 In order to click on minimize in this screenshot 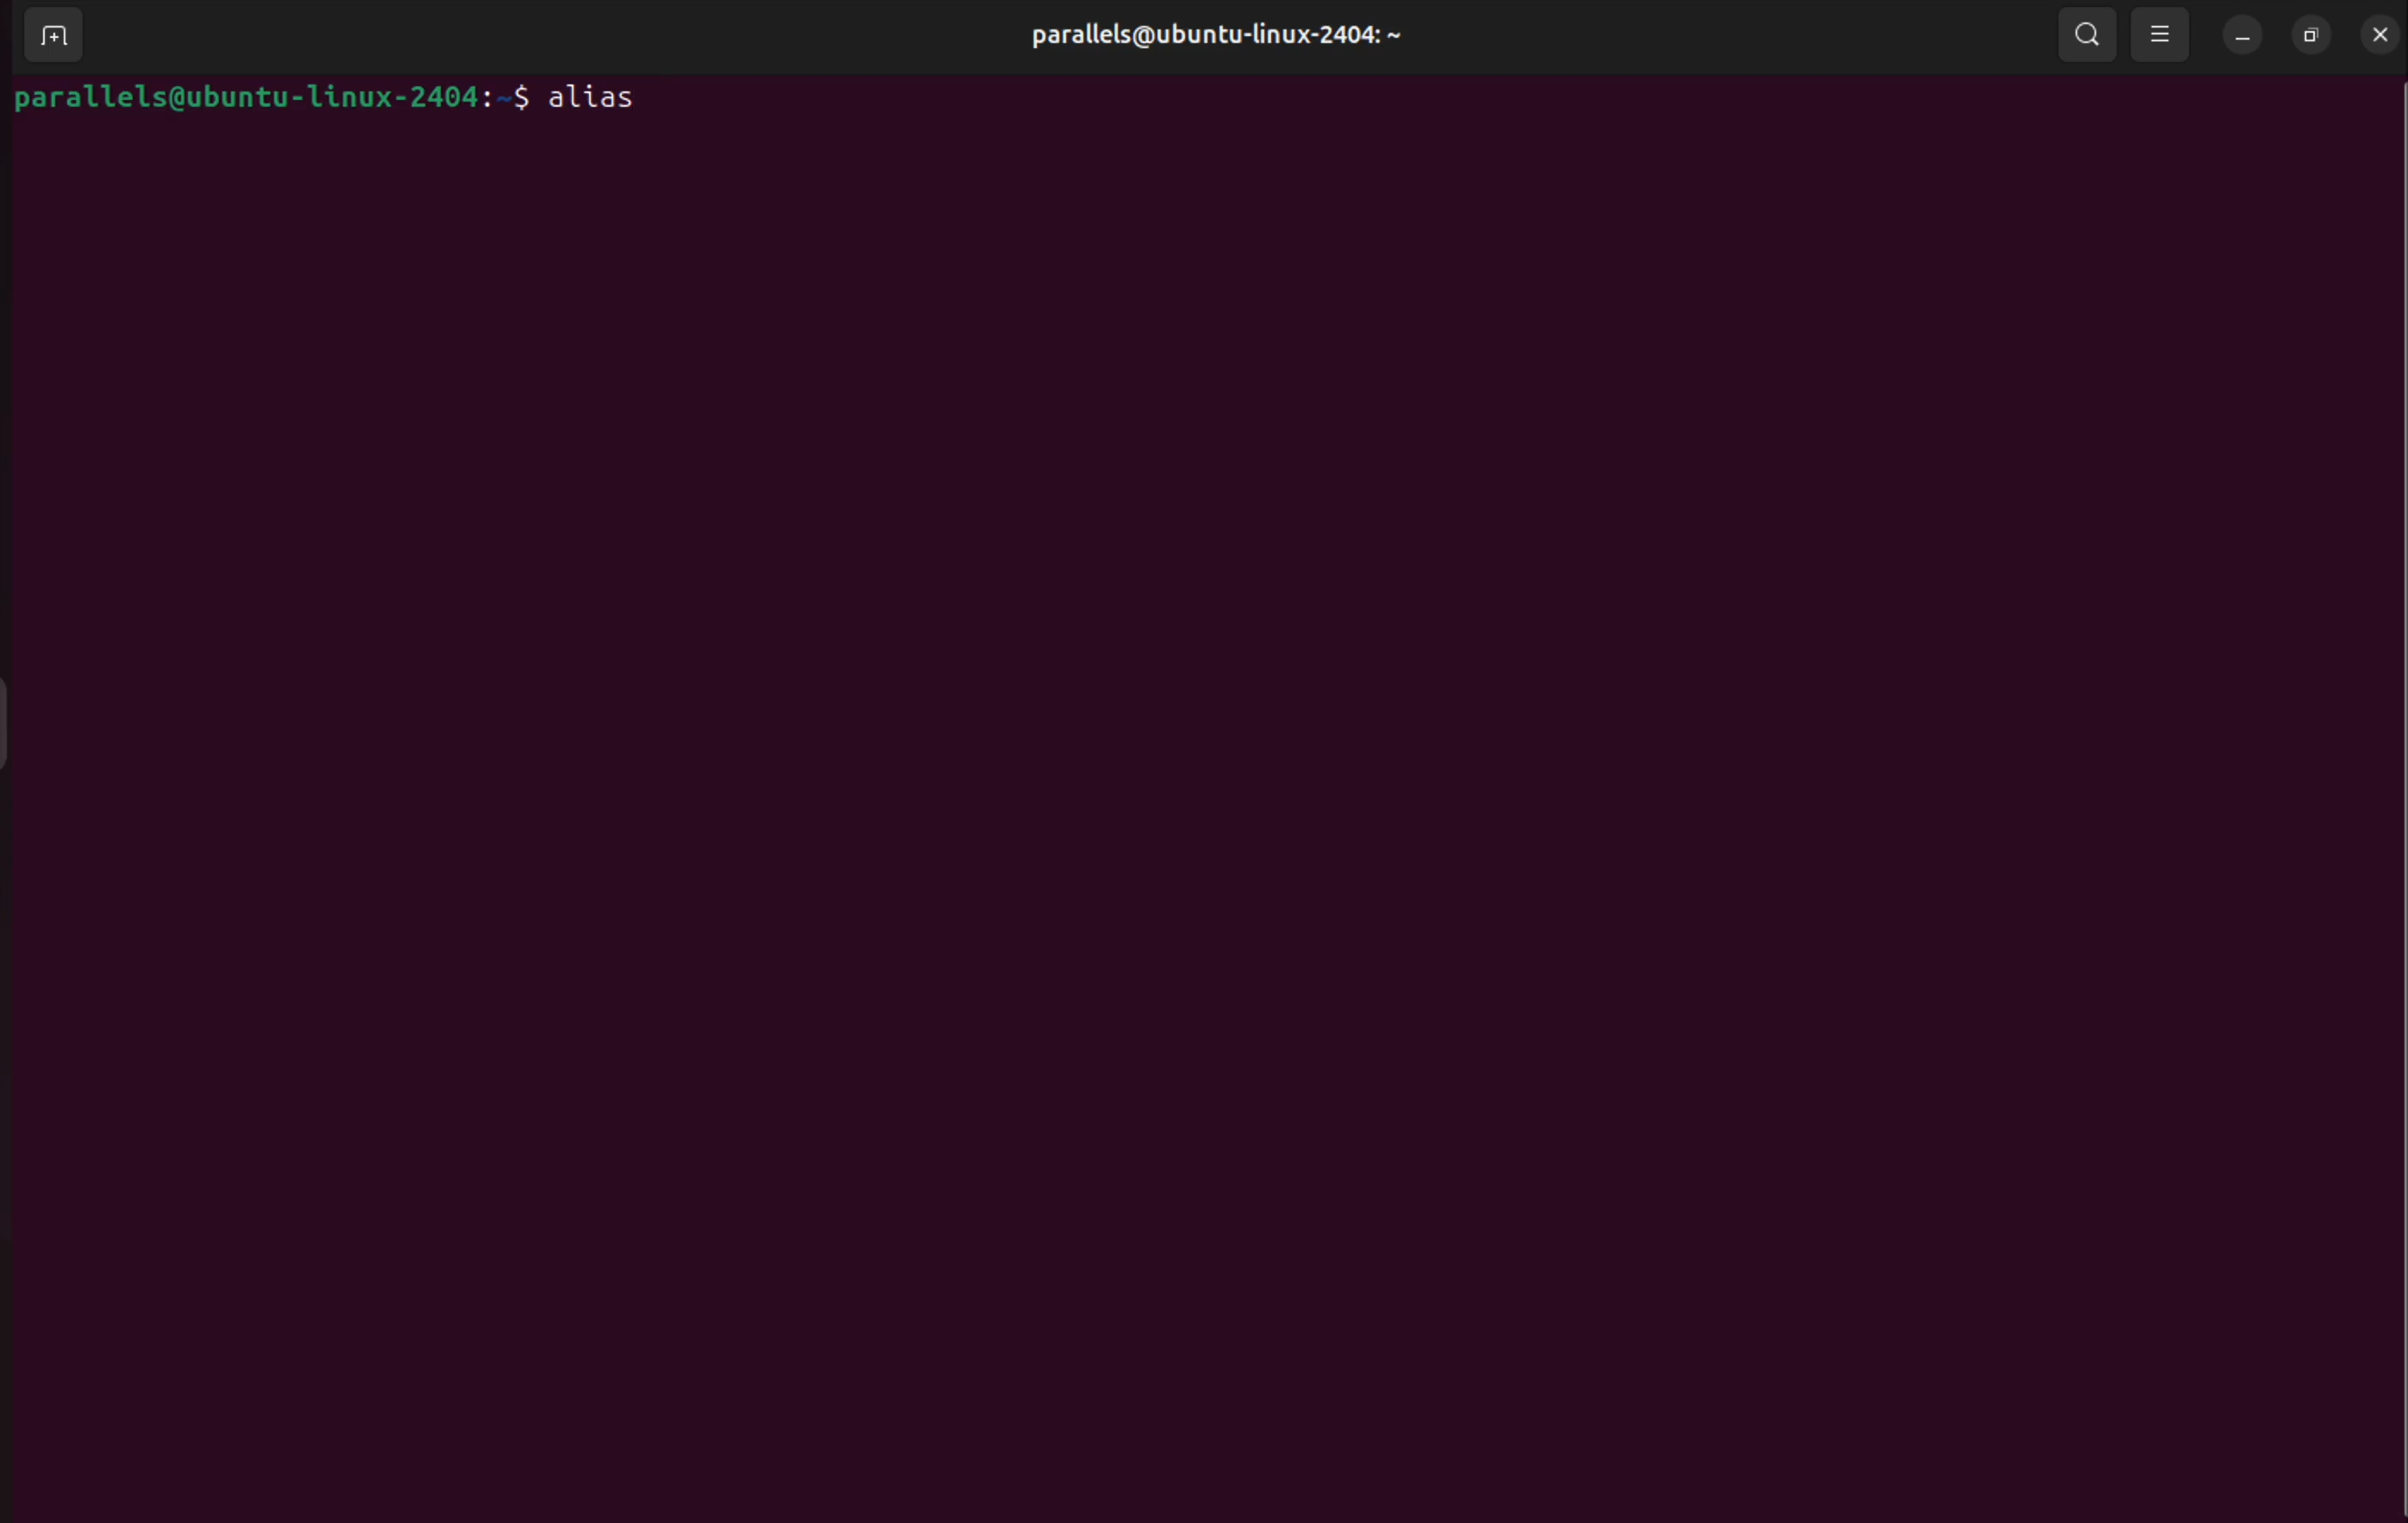, I will do `click(2238, 34)`.